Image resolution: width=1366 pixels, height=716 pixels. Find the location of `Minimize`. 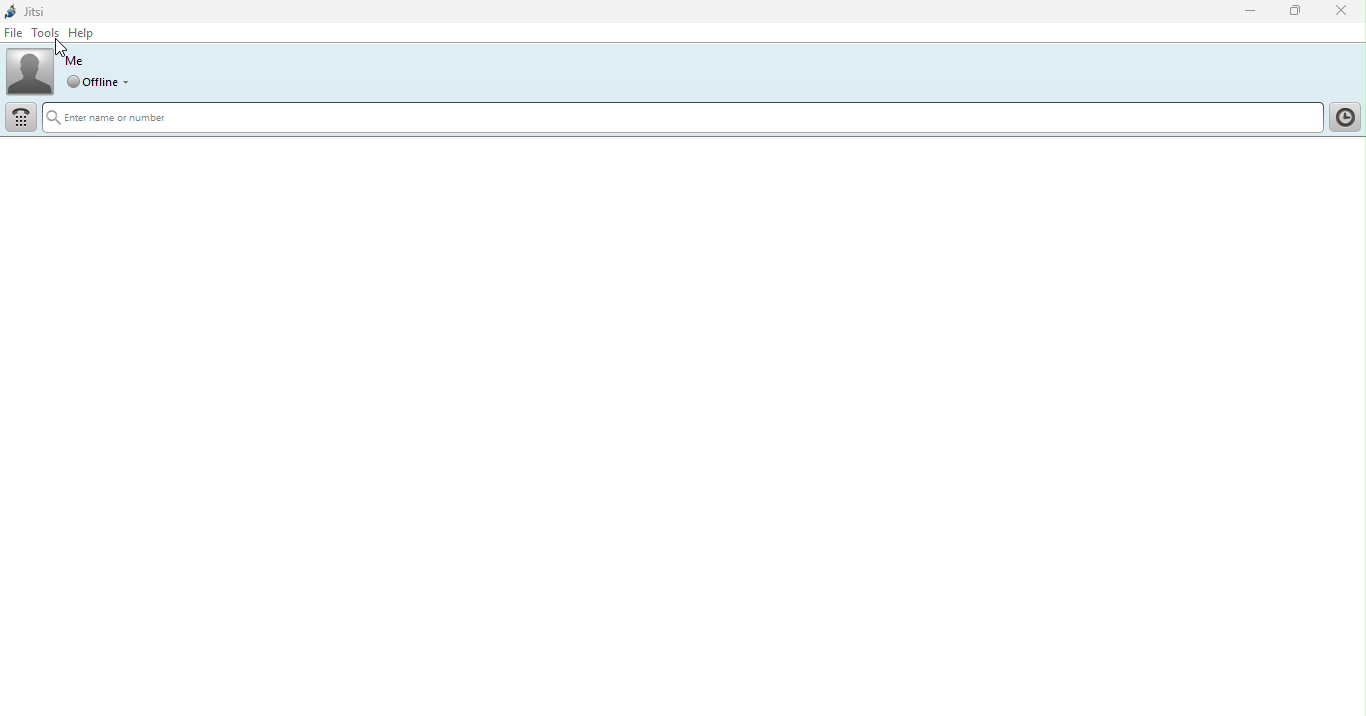

Minimize is located at coordinates (1244, 10).